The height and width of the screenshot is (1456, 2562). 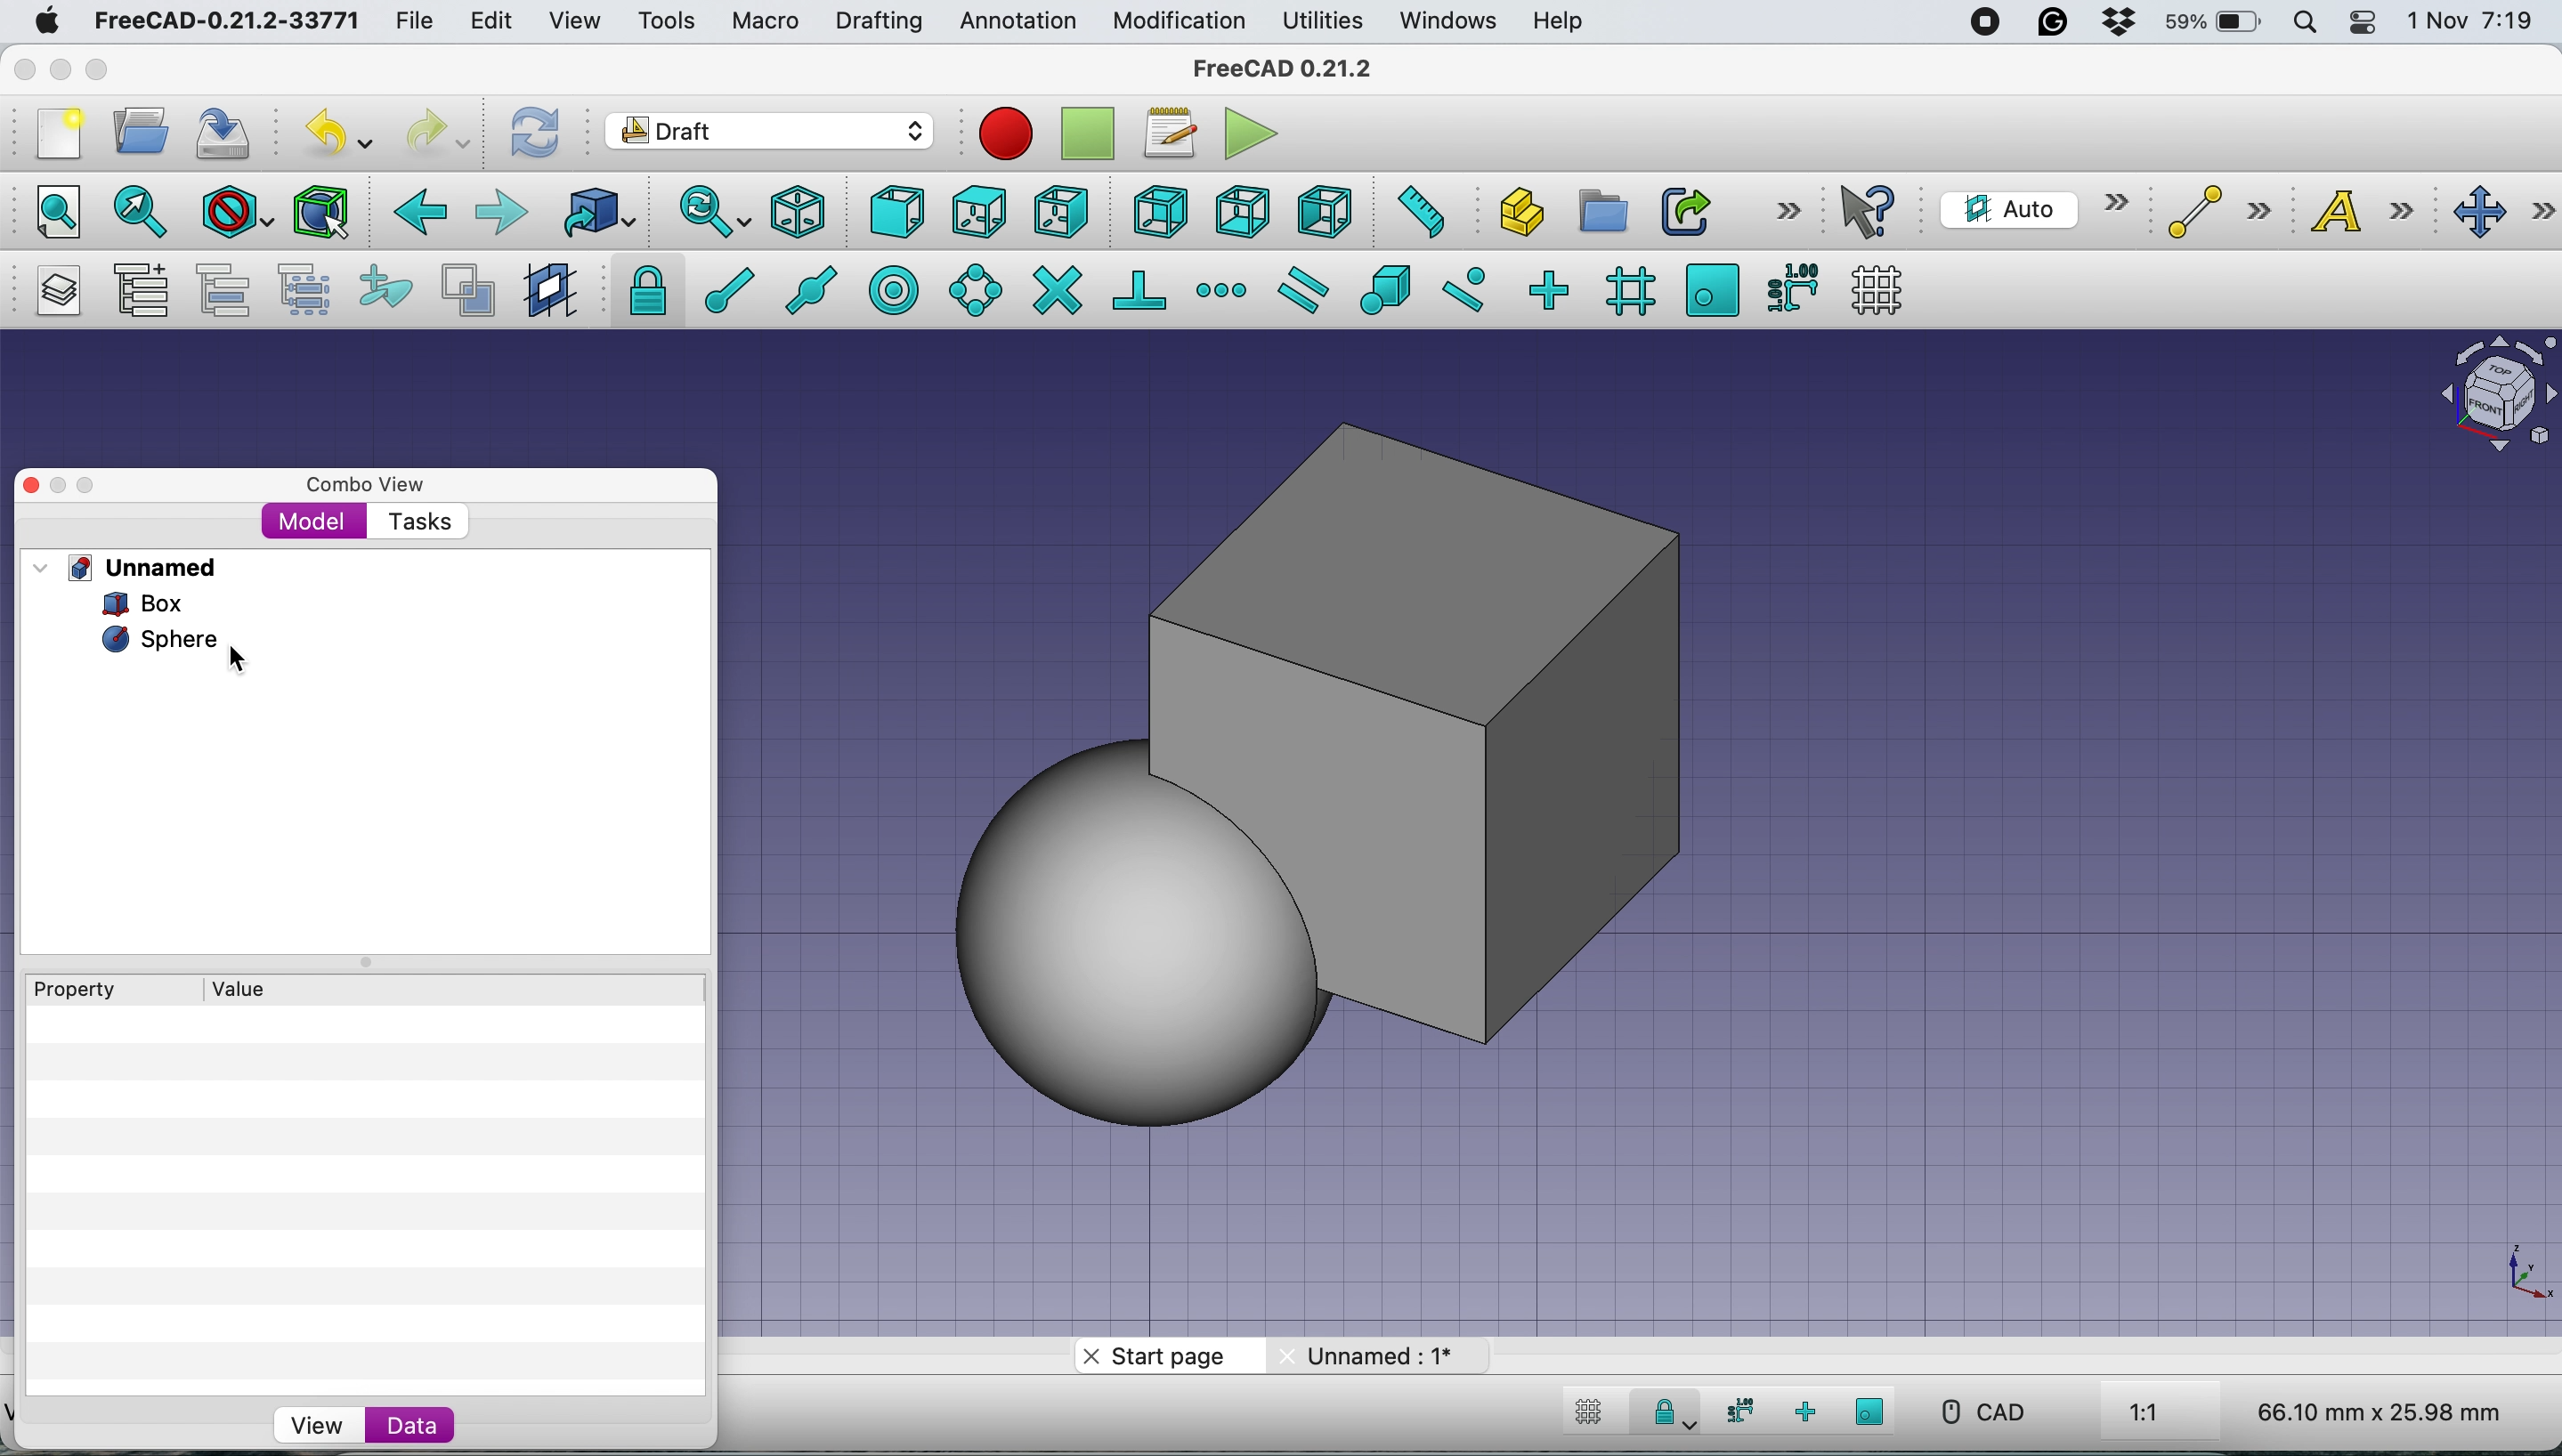 I want to click on refresh, so click(x=531, y=131).